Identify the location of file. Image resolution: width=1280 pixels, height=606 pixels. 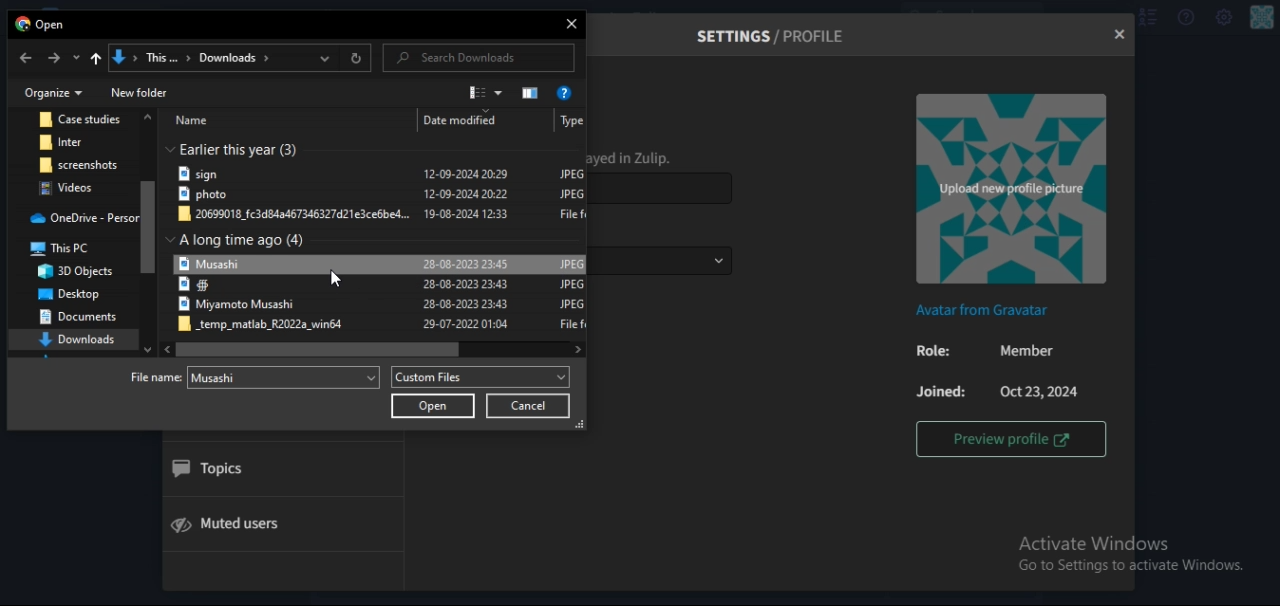
(382, 196).